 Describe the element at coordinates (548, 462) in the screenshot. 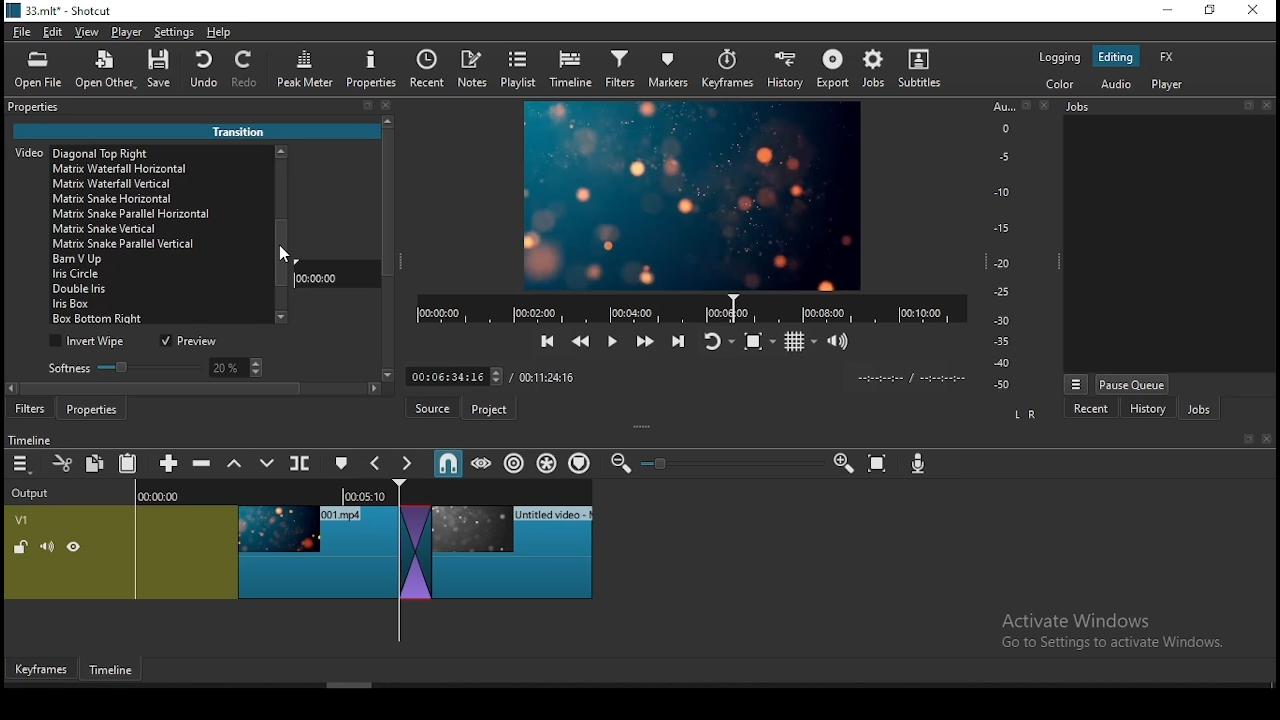

I see `ripple all tracks` at that location.